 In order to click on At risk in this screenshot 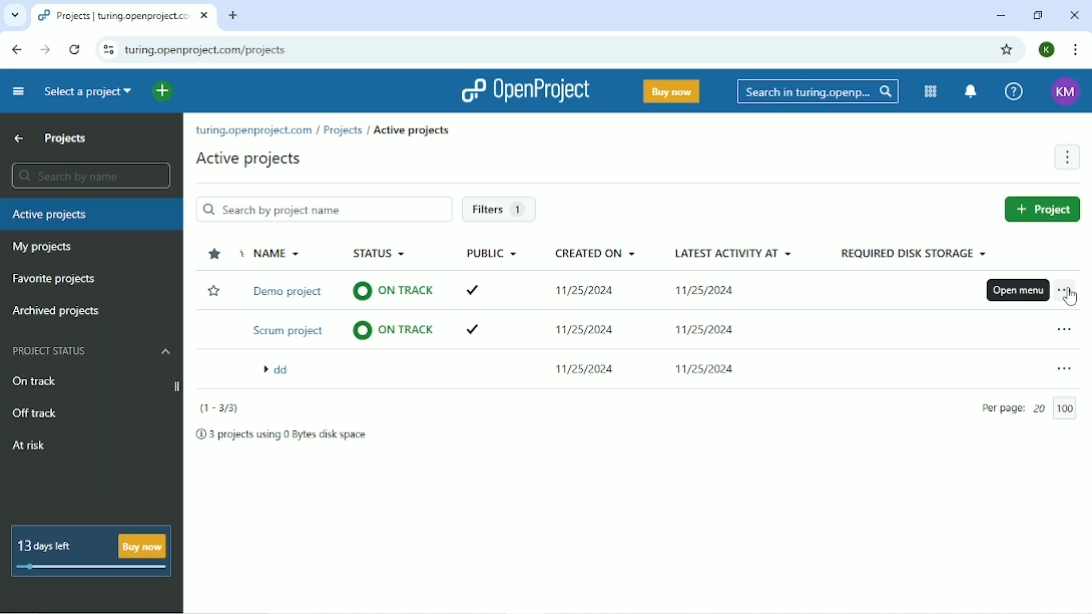, I will do `click(28, 447)`.